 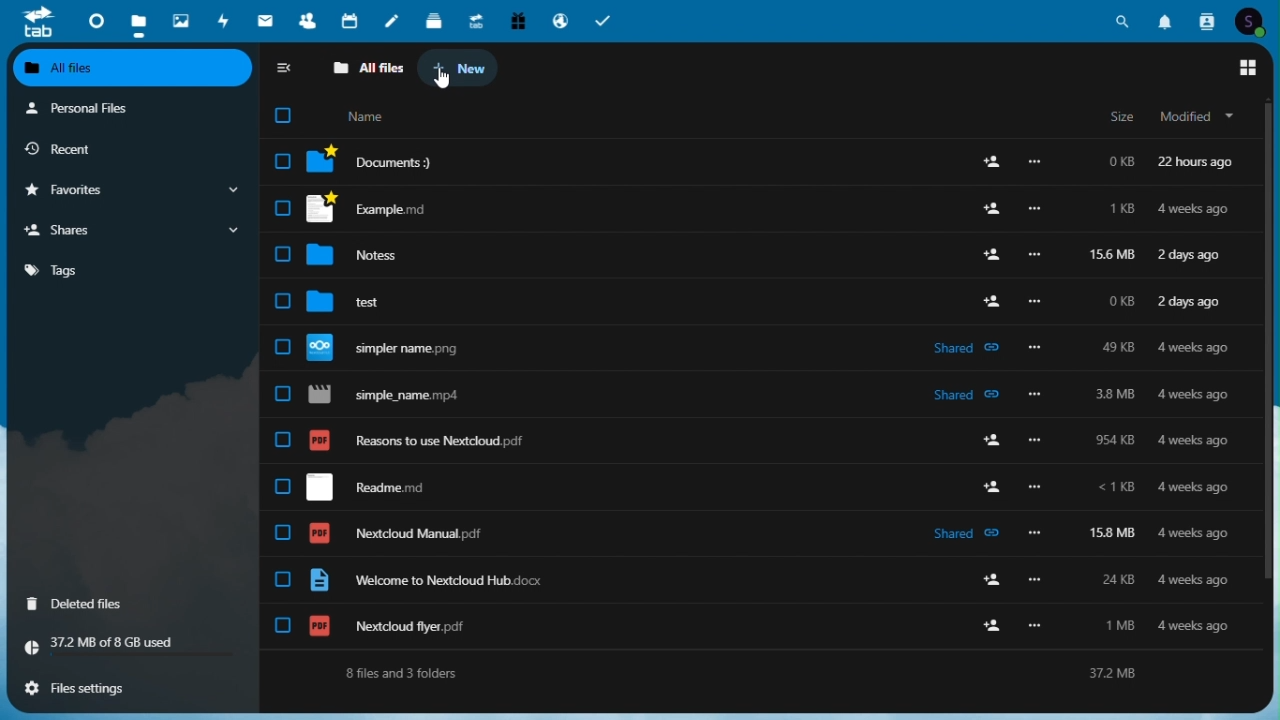 What do you see at coordinates (988, 254) in the screenshot?
I see `add user` at bounding box center [988, 254].